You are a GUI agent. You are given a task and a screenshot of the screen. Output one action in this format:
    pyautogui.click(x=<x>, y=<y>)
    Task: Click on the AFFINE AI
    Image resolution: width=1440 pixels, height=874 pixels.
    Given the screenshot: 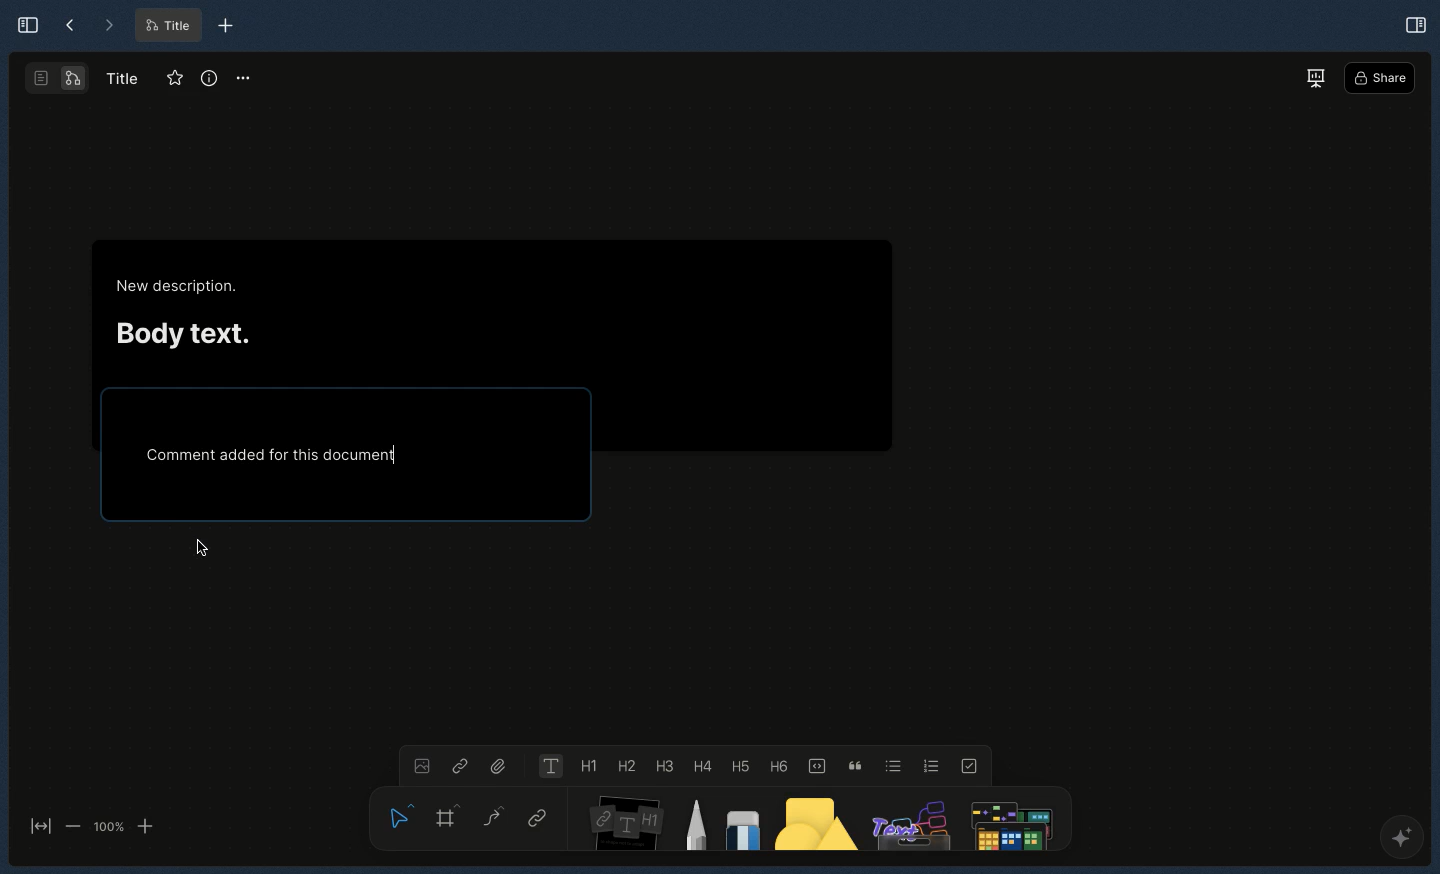 What is the action you would take?
    pyautogui.click(x=1398, y=841)
    